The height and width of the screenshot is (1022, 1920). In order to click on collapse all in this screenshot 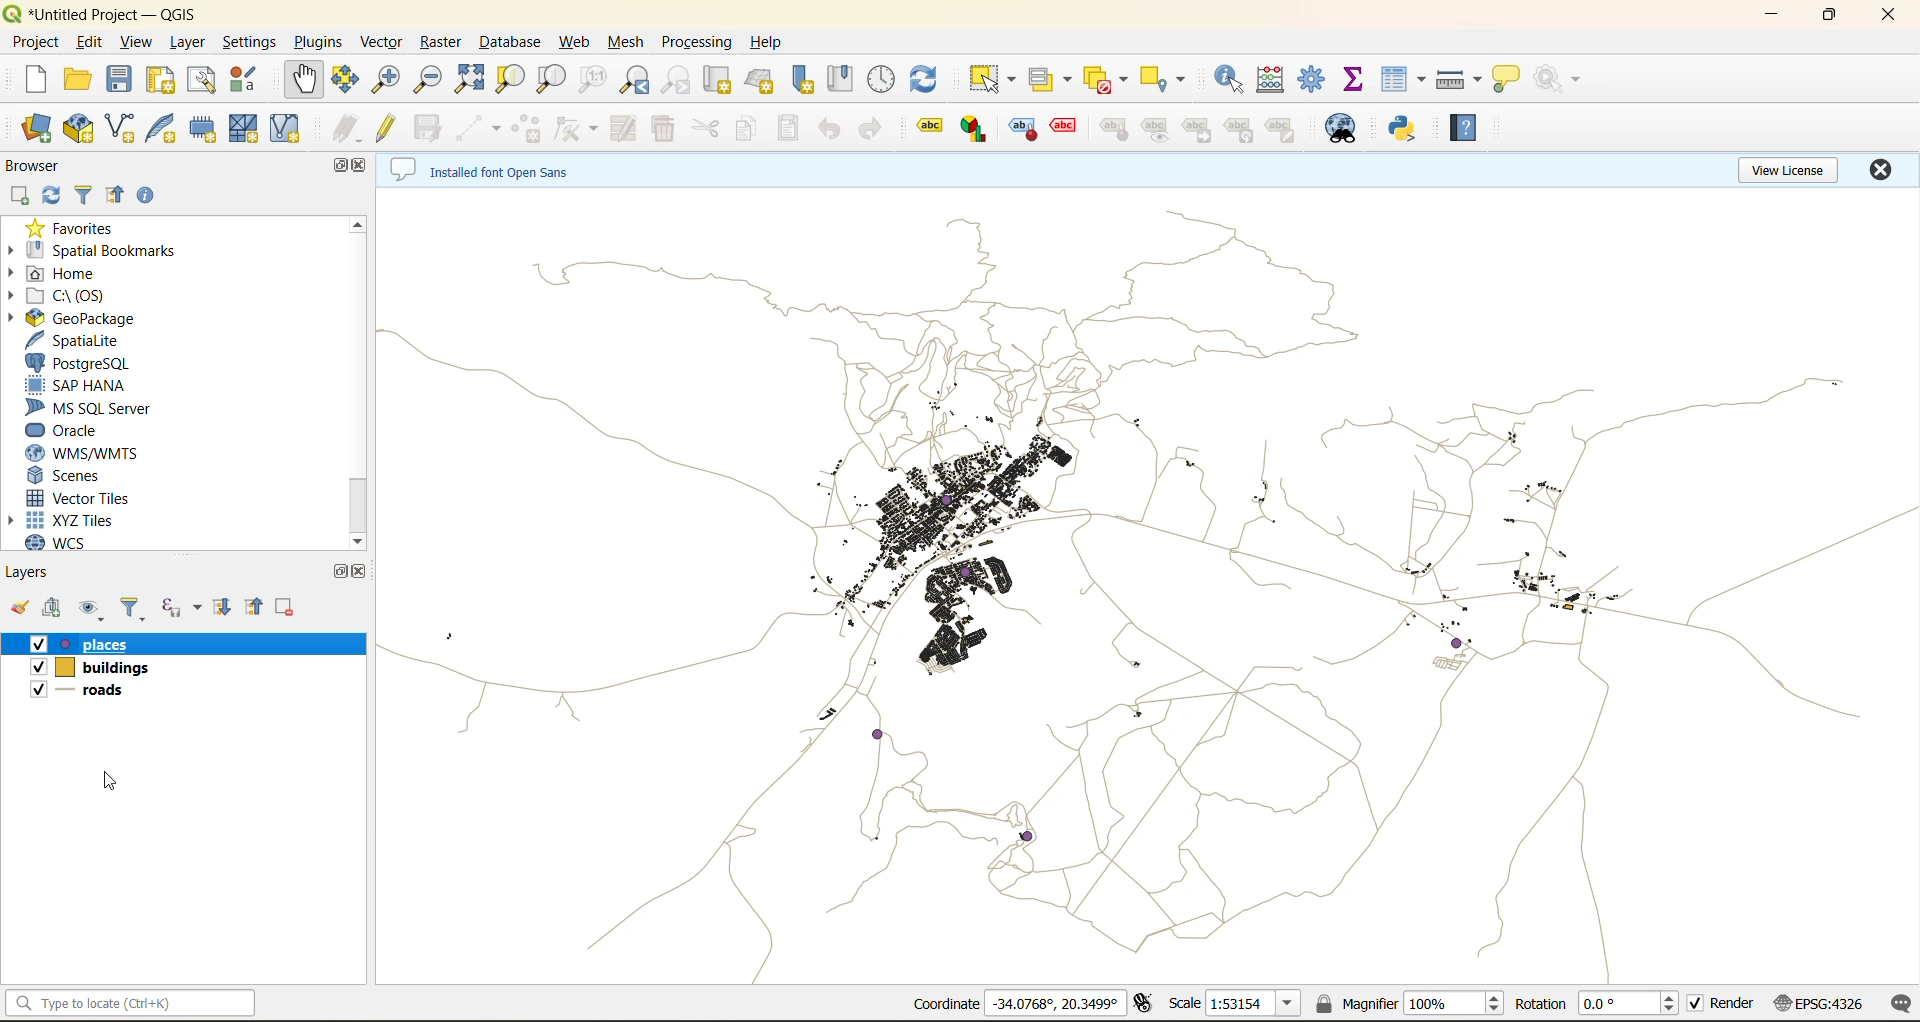, I will do `click(257, 607)`.